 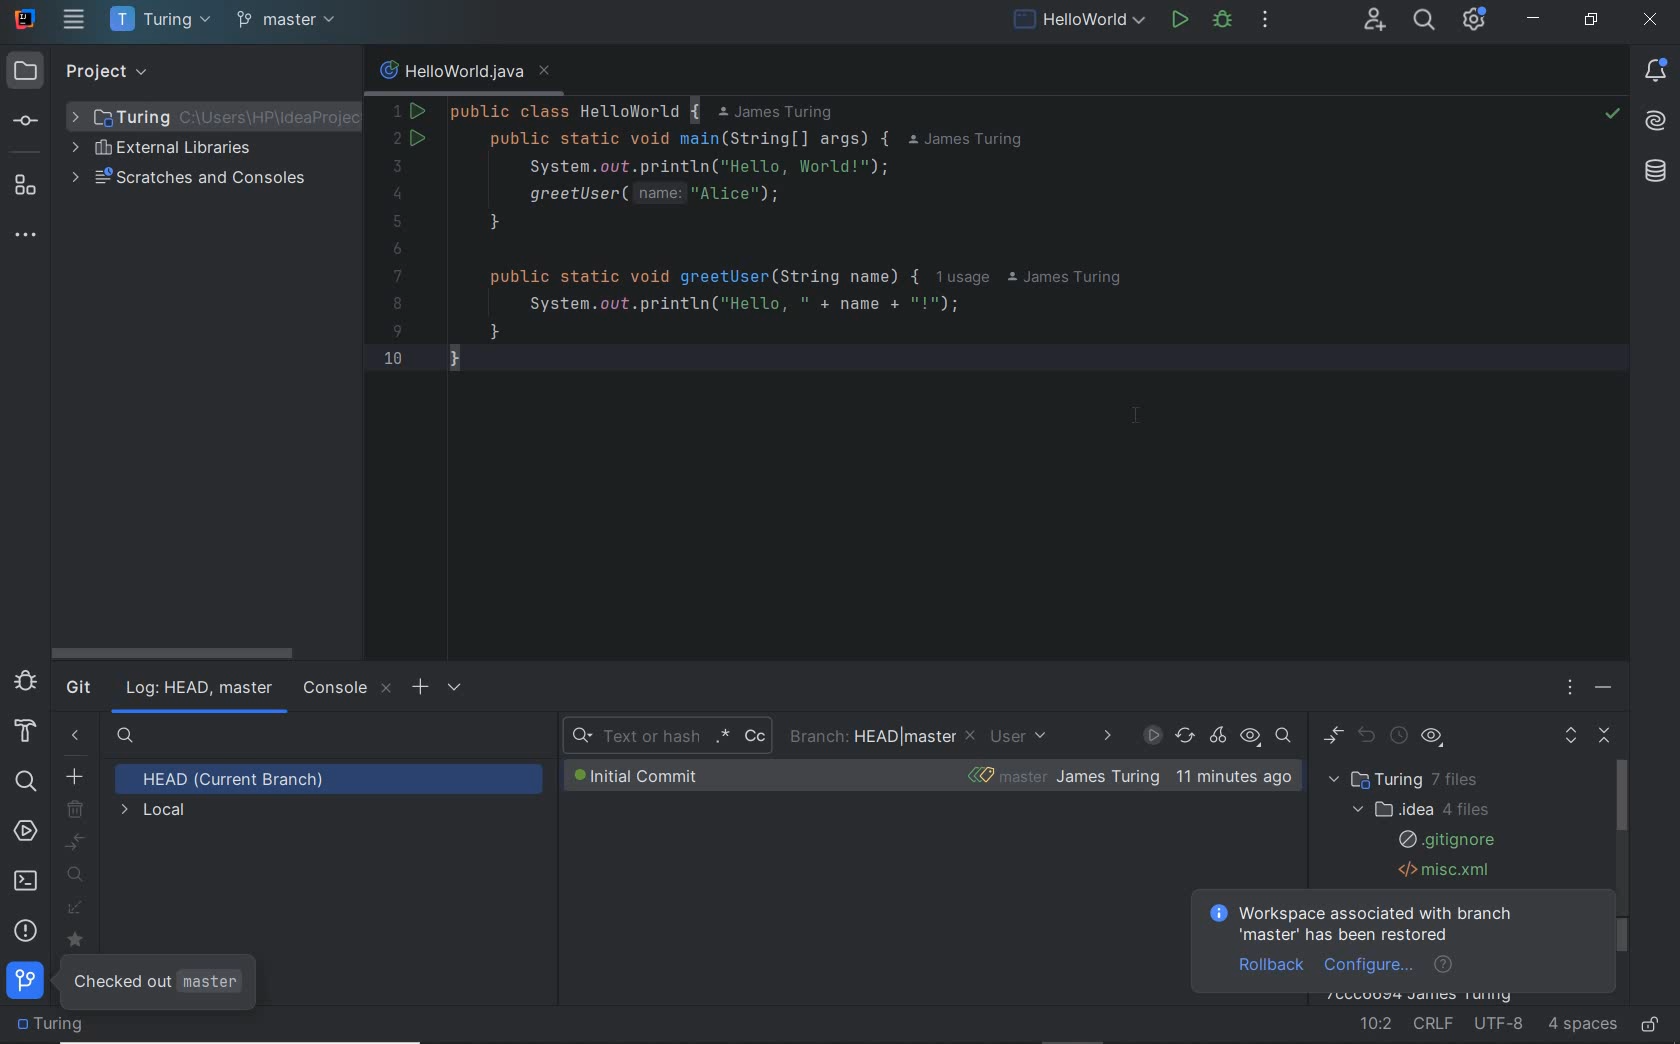 What do you see at coordinates (828, 234) in the screenshot?
I see `code` at bounding box center [828, 234].